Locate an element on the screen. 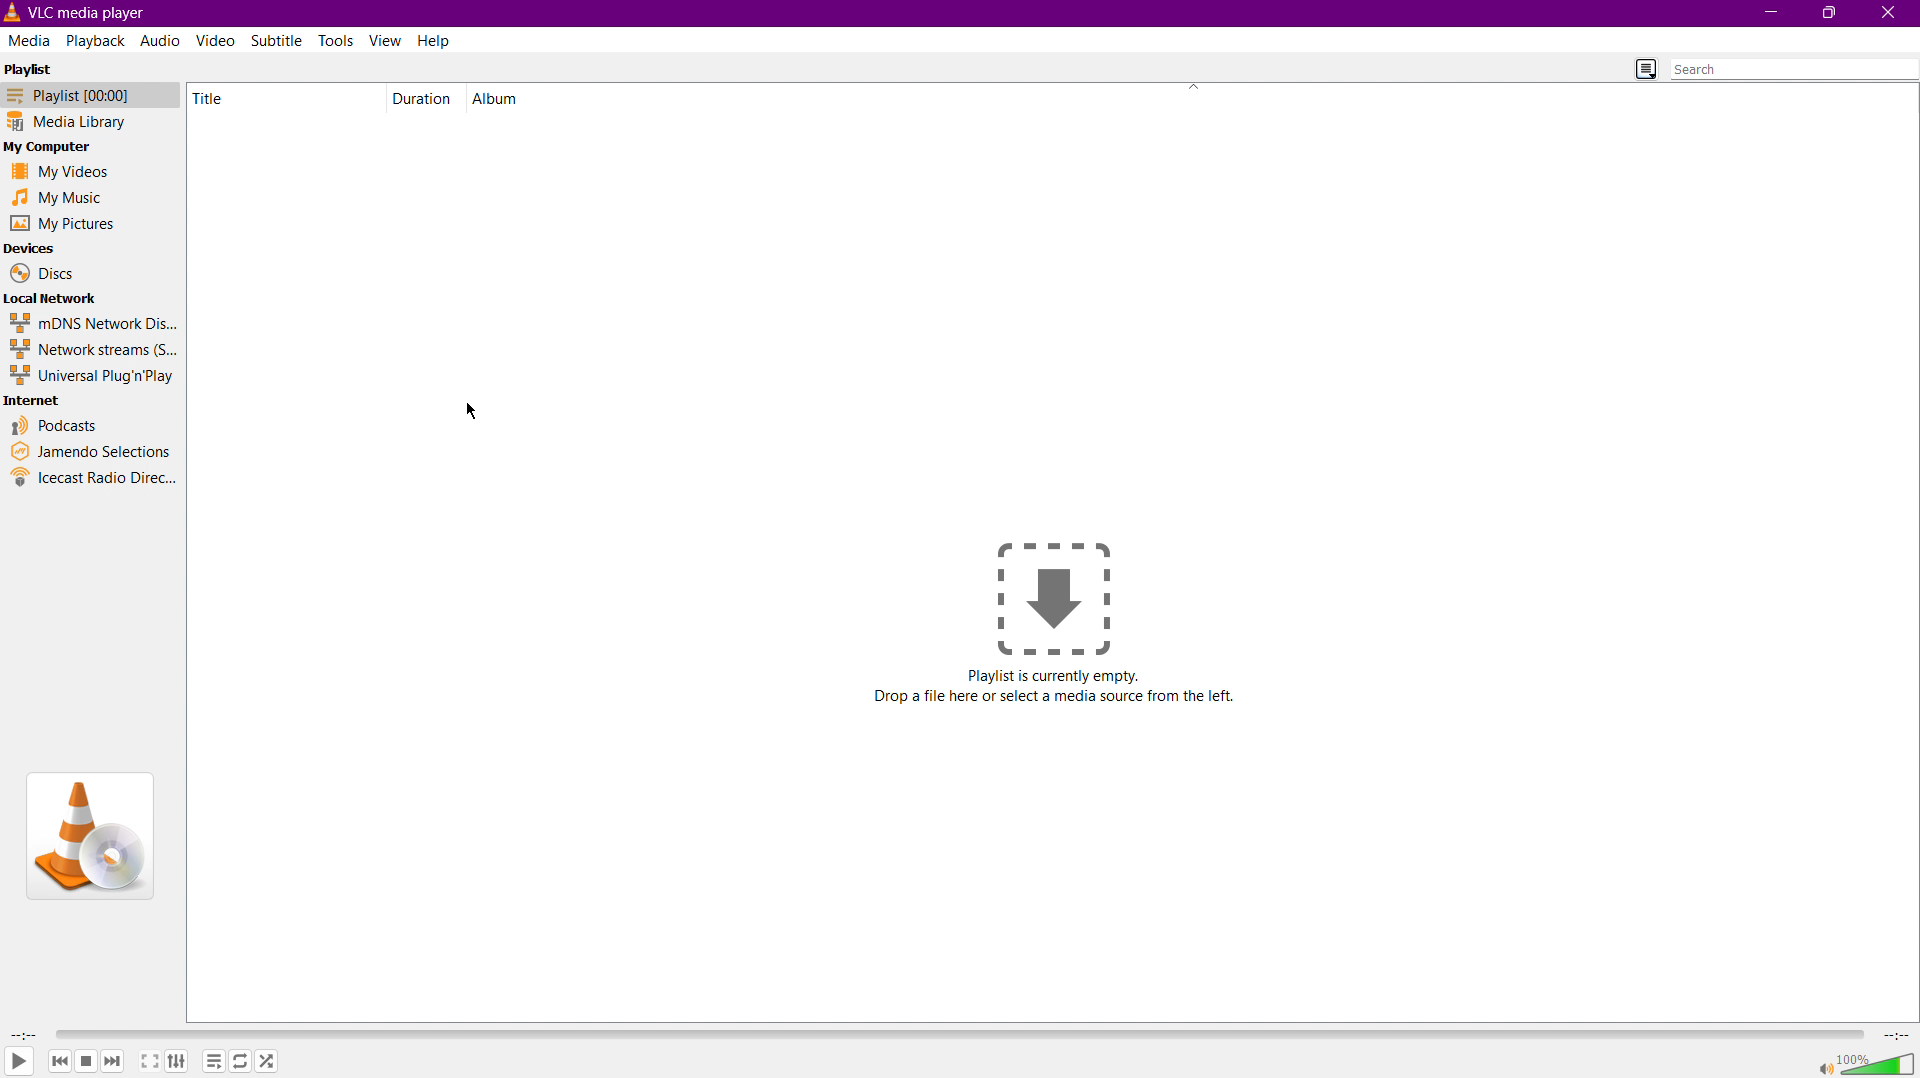  My Computer is located at coordinates (55, 145).